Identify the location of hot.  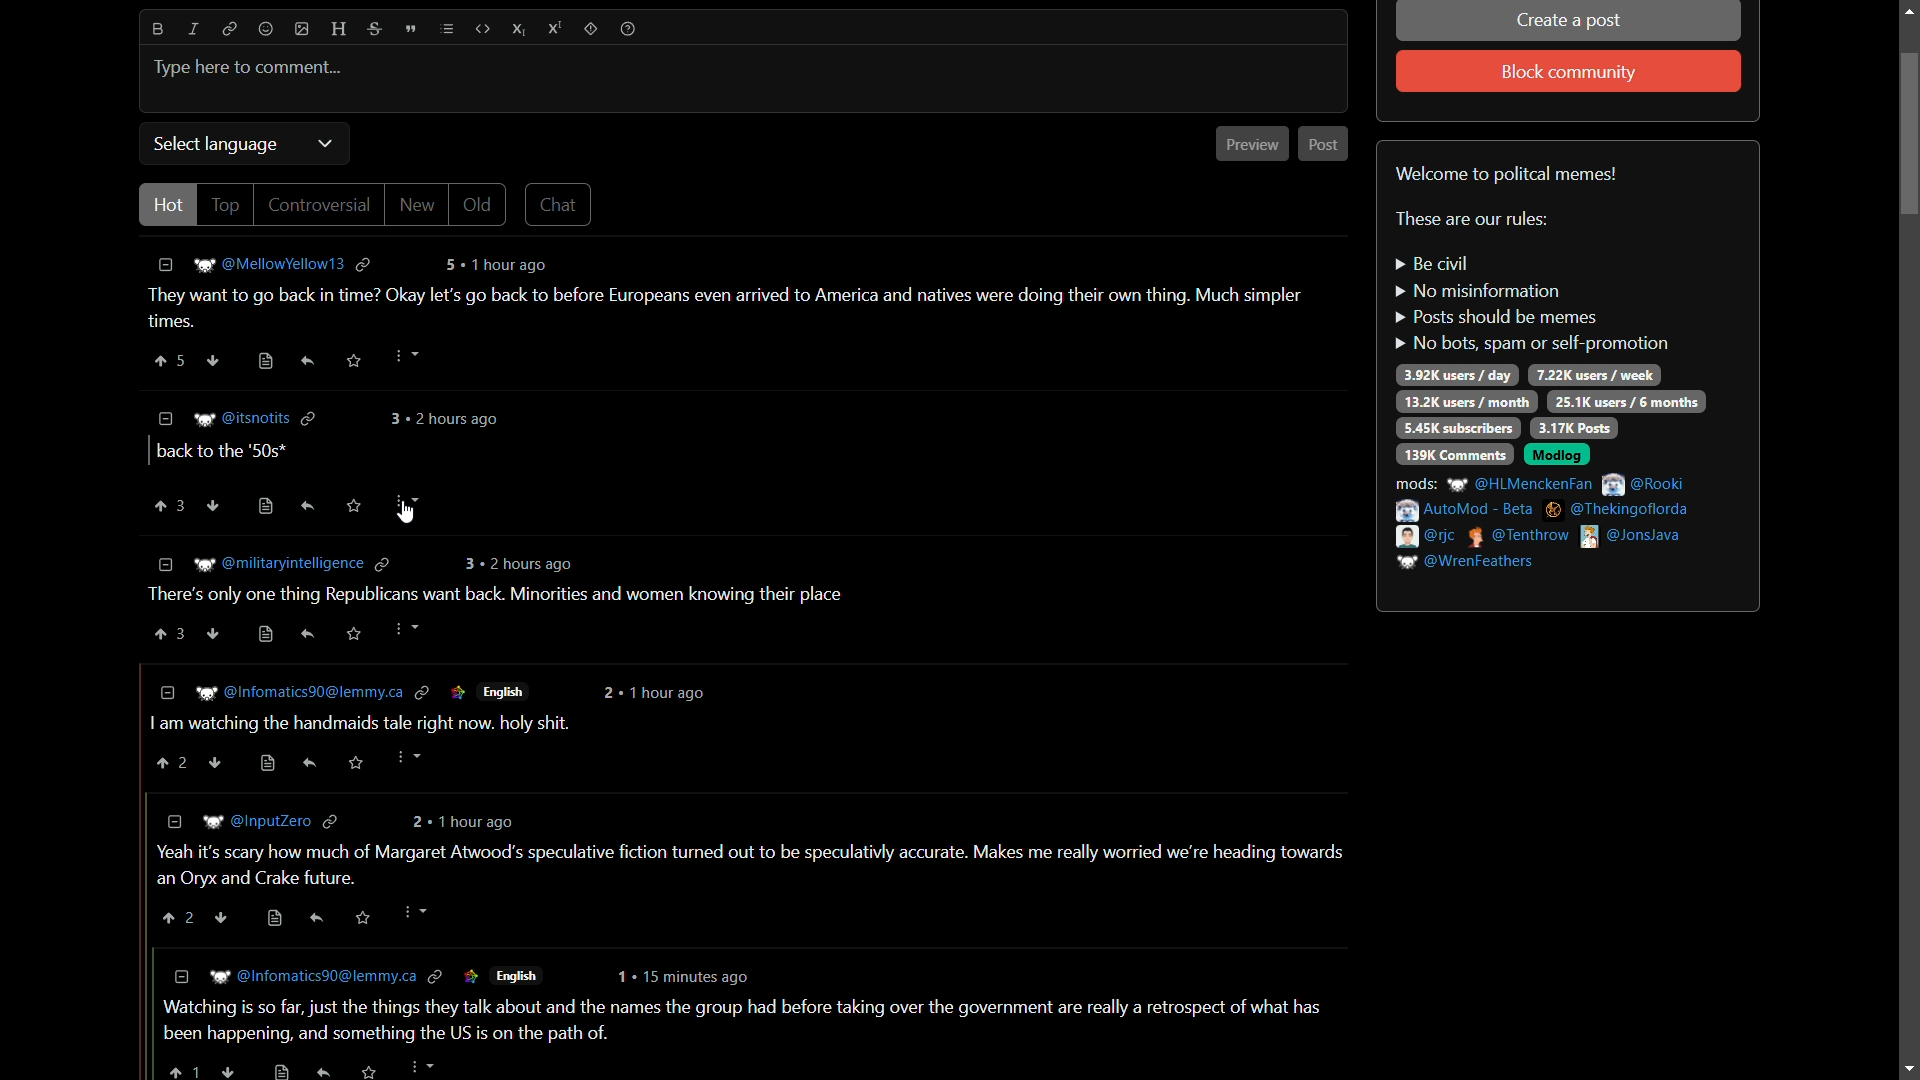
(169, 204).